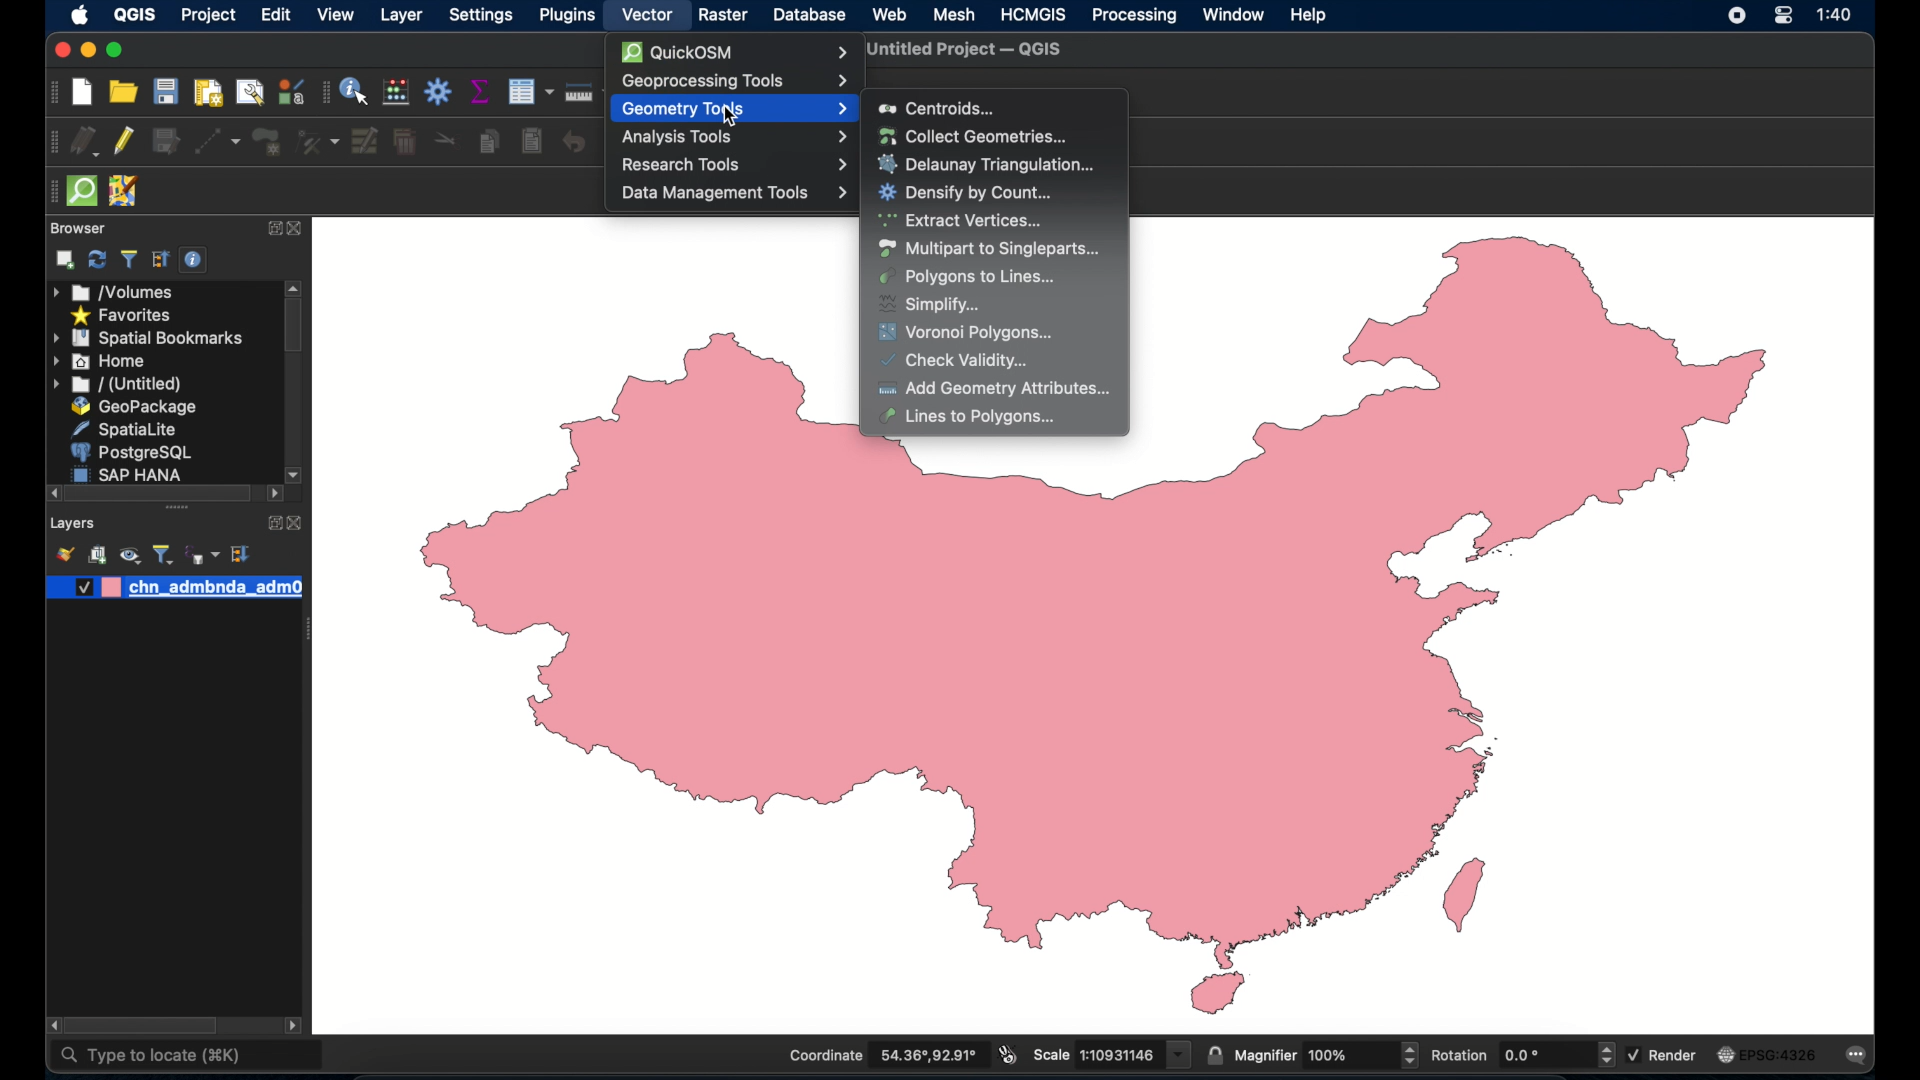 The image size is (1920, 1080). What do you see at coordinates (1110, 1054) in the screenshot?
I see `scale` at bounding box center [1110, 1054].